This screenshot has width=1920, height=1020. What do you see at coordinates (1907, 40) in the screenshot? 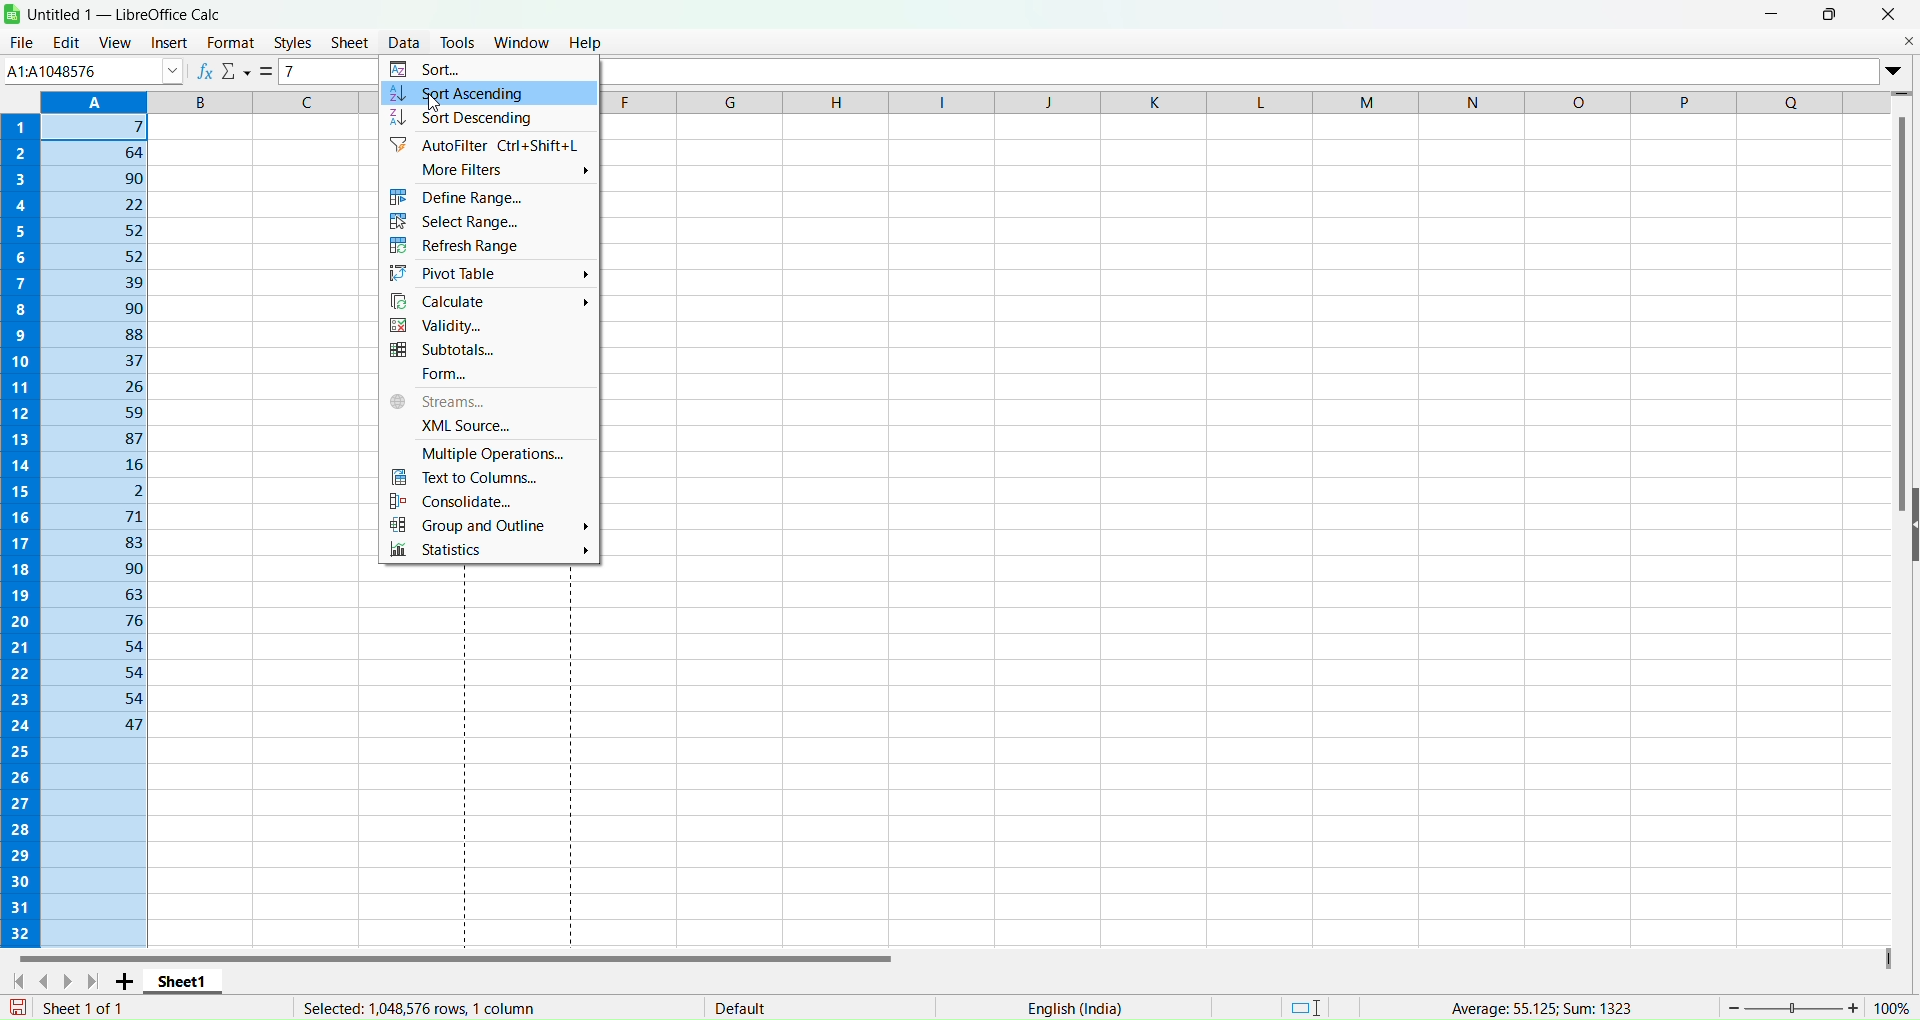
I see `Close Document` at bounding box center [1907, 40].